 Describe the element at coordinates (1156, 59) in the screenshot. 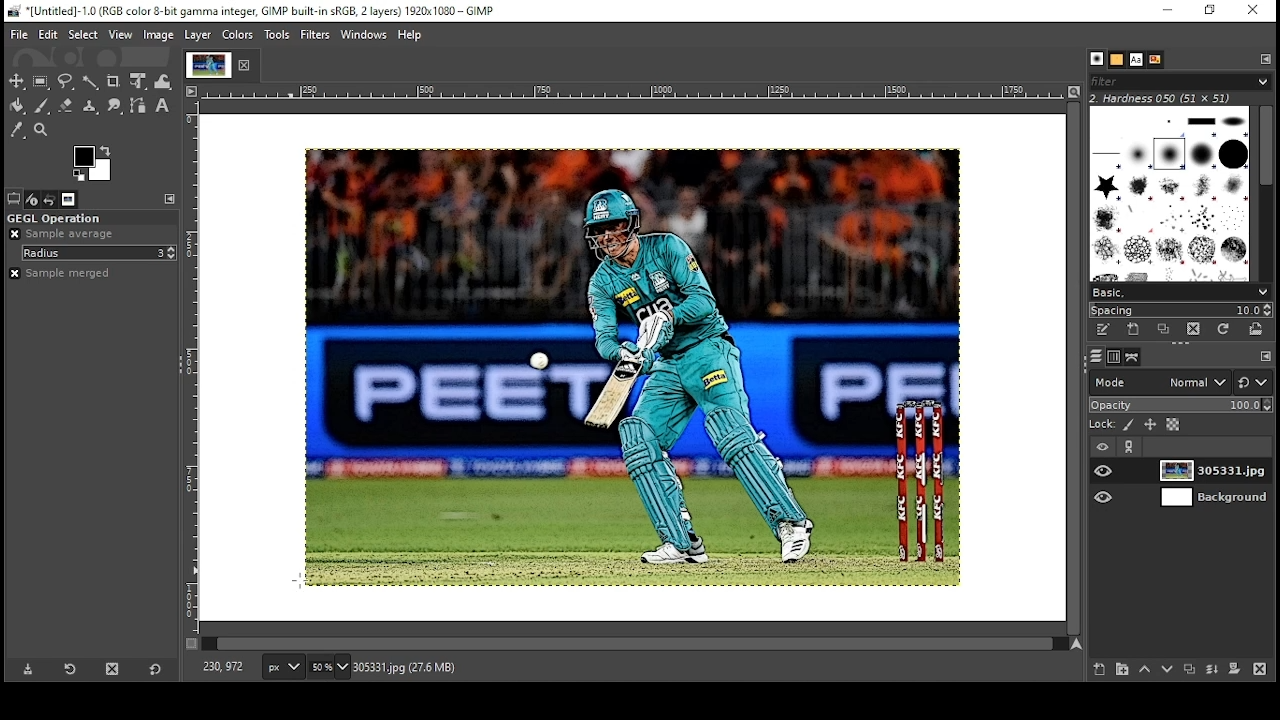

I see `document history` at that location.